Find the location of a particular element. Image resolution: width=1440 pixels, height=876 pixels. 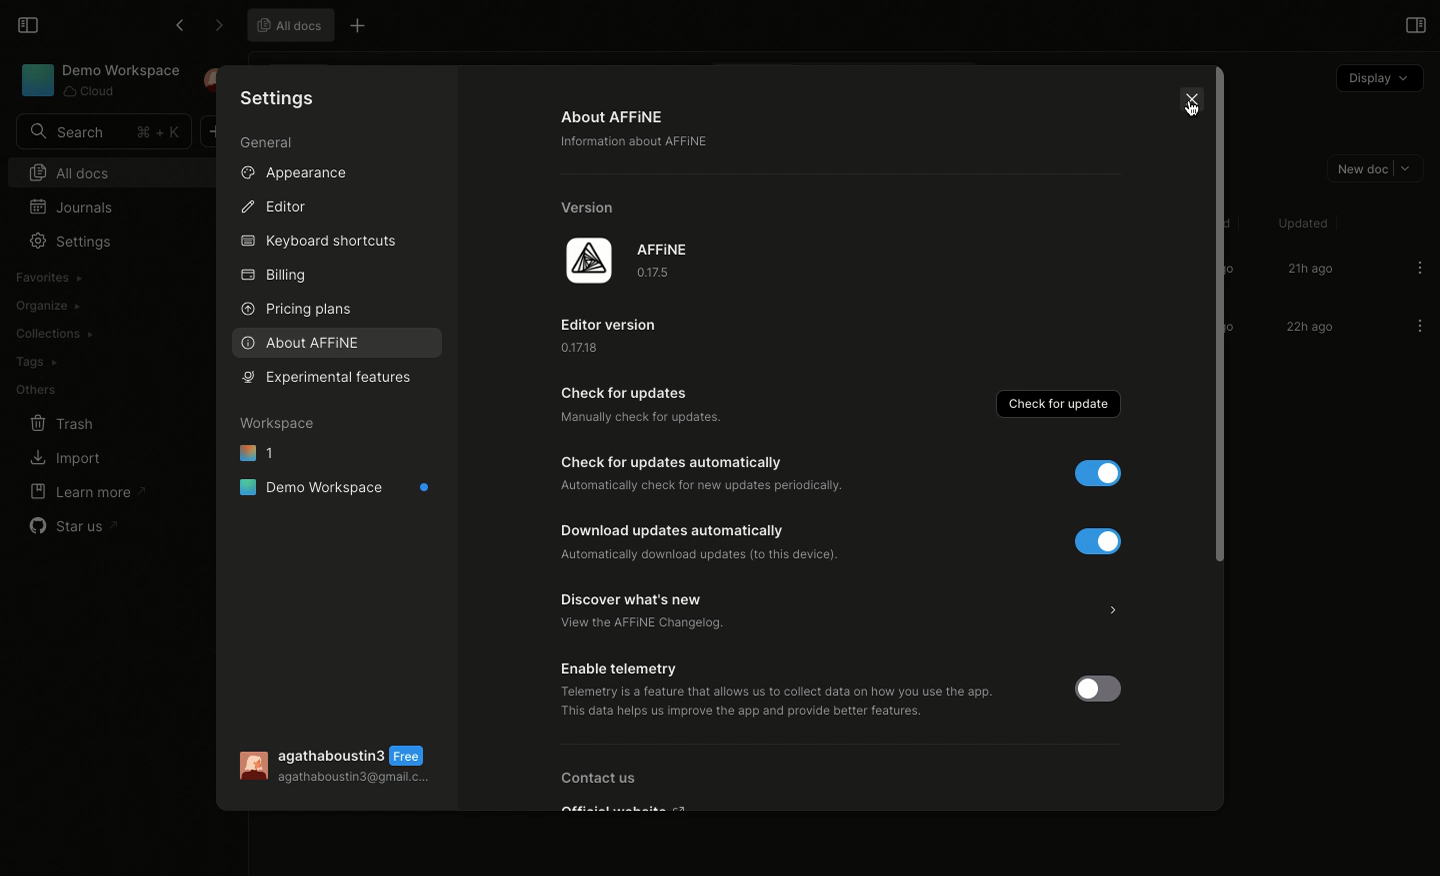

1 is located at coordinates (257, 451).